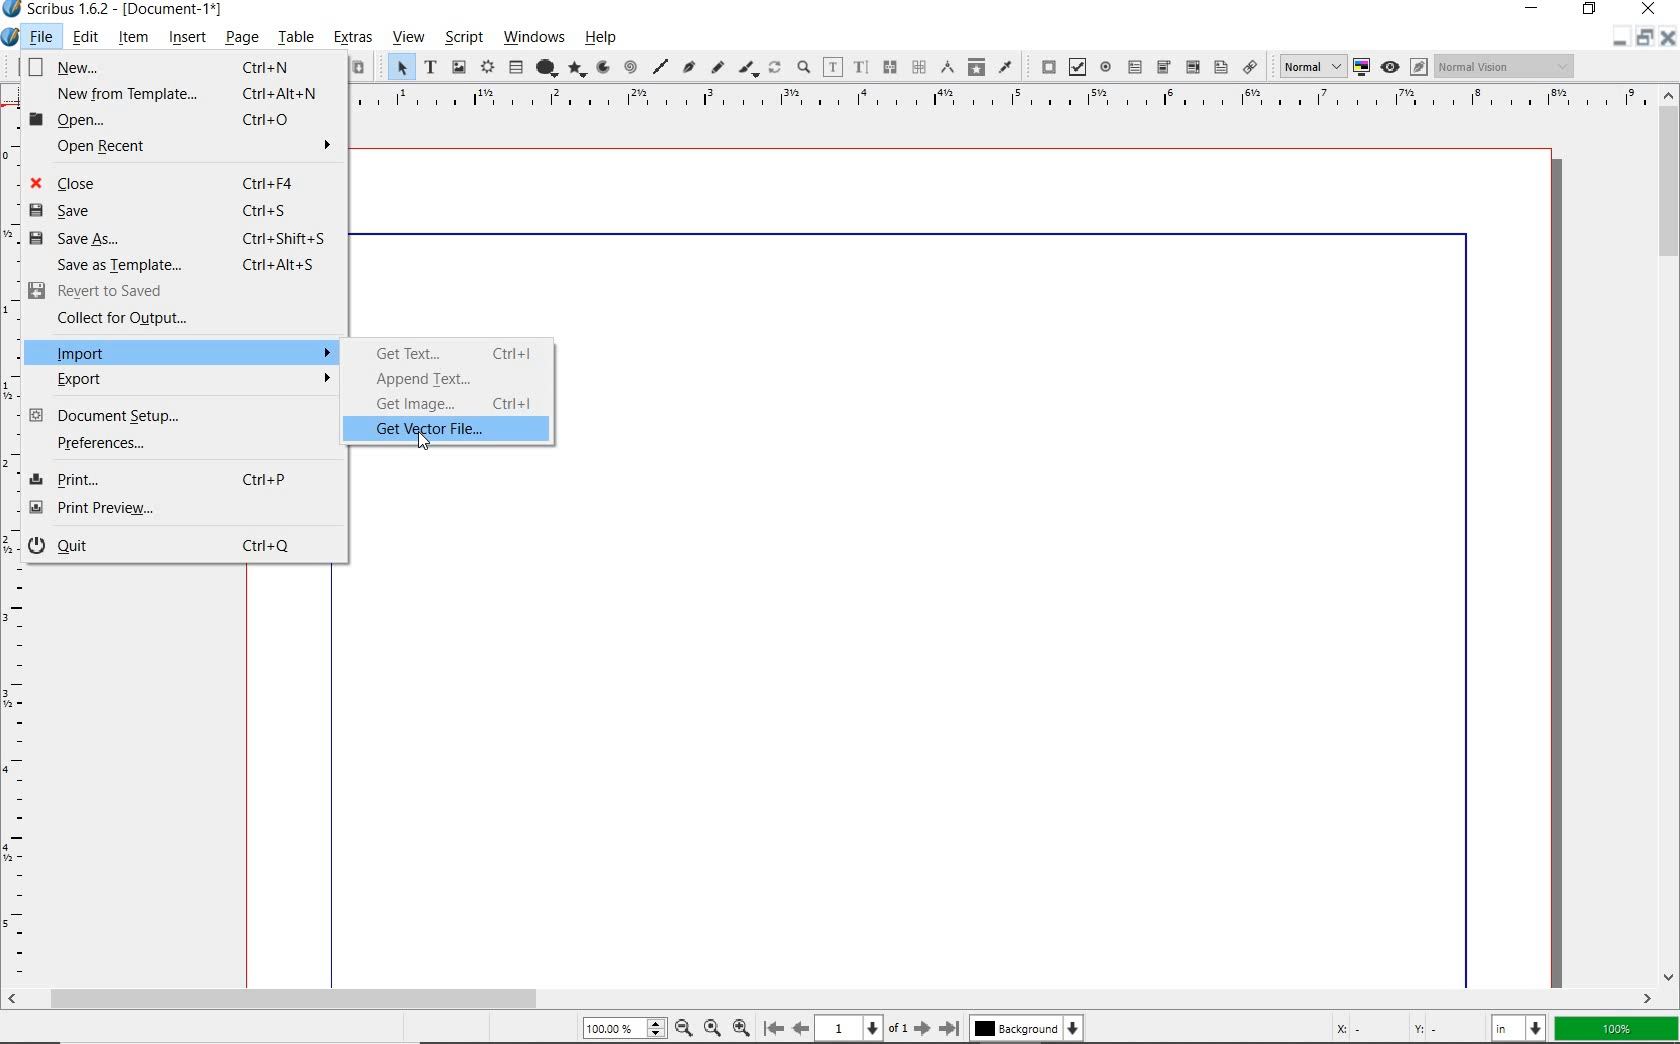 The height and width of the screenshot is (1044, 1680). Describe the element at coordinates (1078, 67) in the screenshot. I see `pdf check box` at that location.